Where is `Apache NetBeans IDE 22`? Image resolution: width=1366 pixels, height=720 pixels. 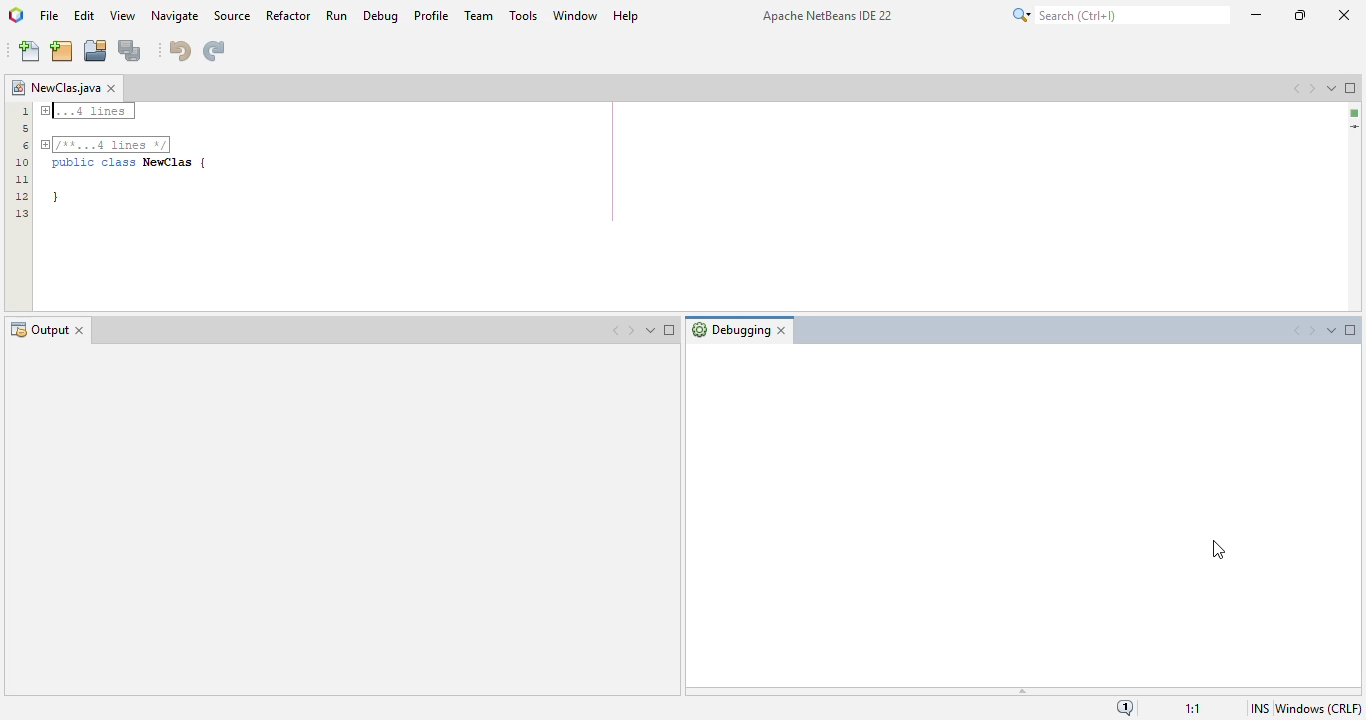
Apache NetBeans IDE 22 is located at coordinates (826, 16).